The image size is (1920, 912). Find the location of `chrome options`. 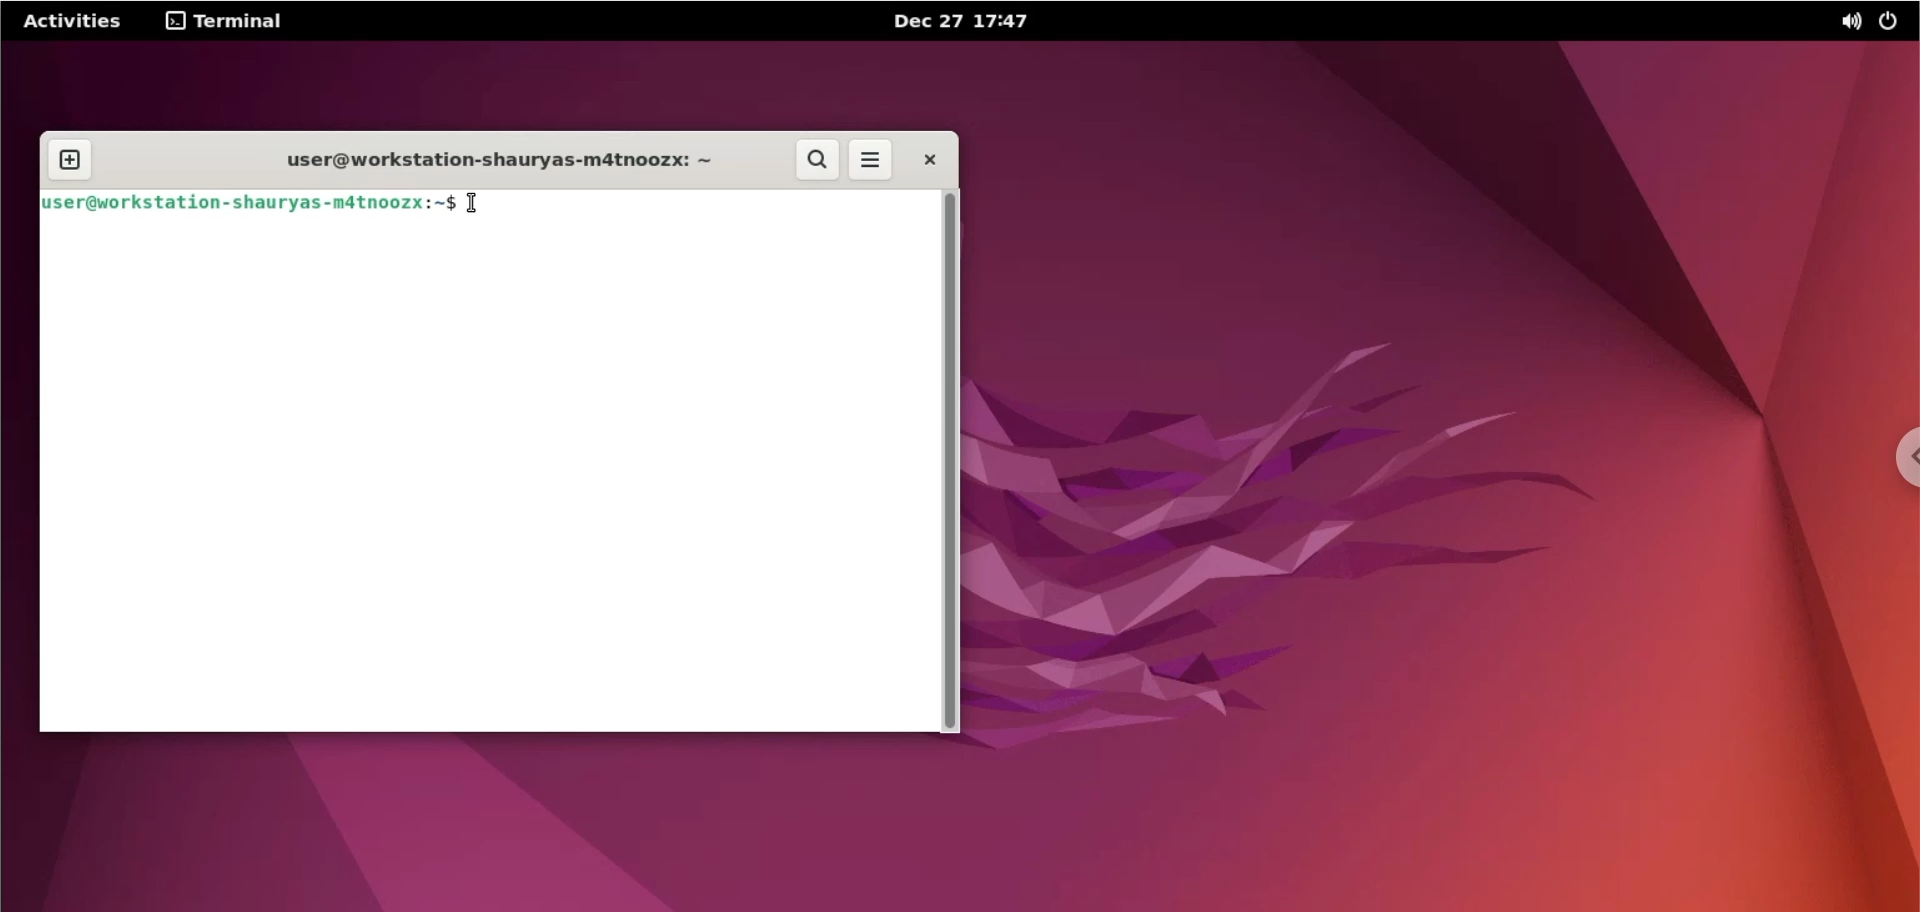

chrome options is located at coordinates (1897, 457).